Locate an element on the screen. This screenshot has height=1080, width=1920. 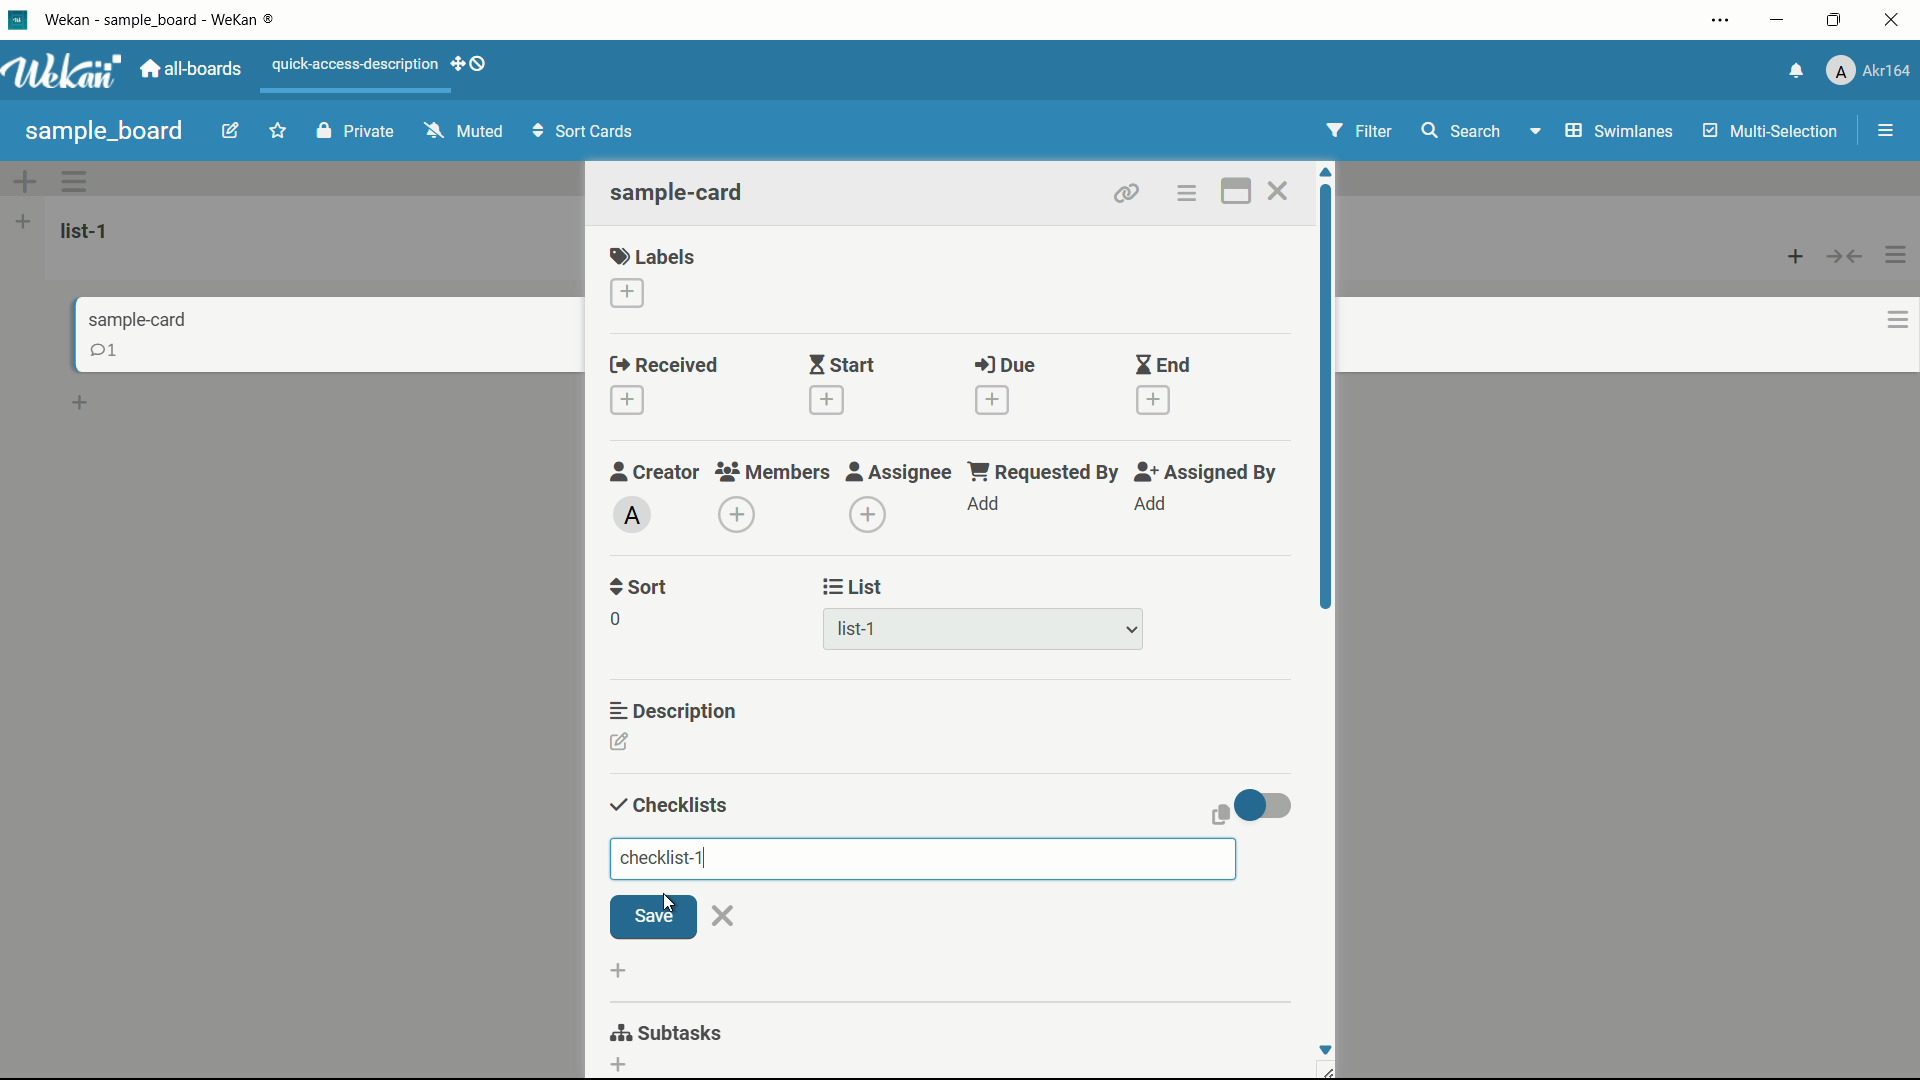
members is located at coordinates (776, 474).